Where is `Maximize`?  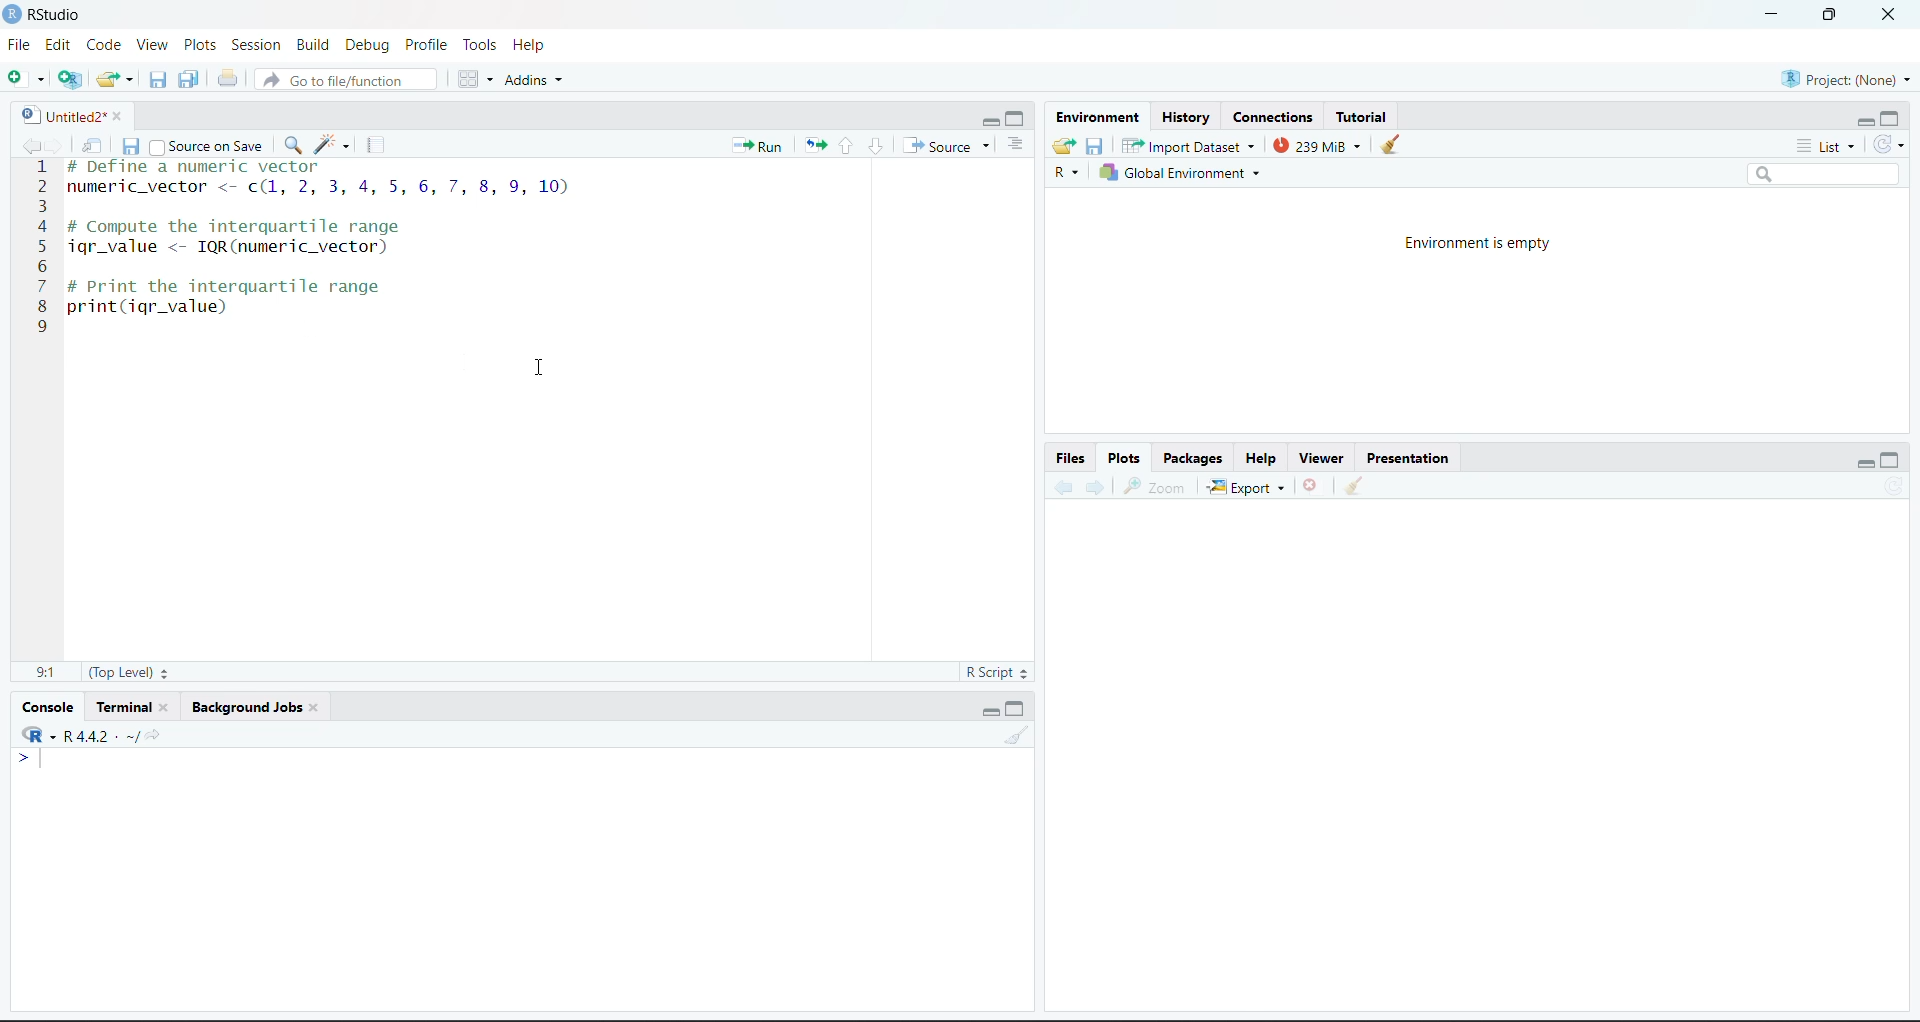 Maximize is located at coordinates (1893, 117).